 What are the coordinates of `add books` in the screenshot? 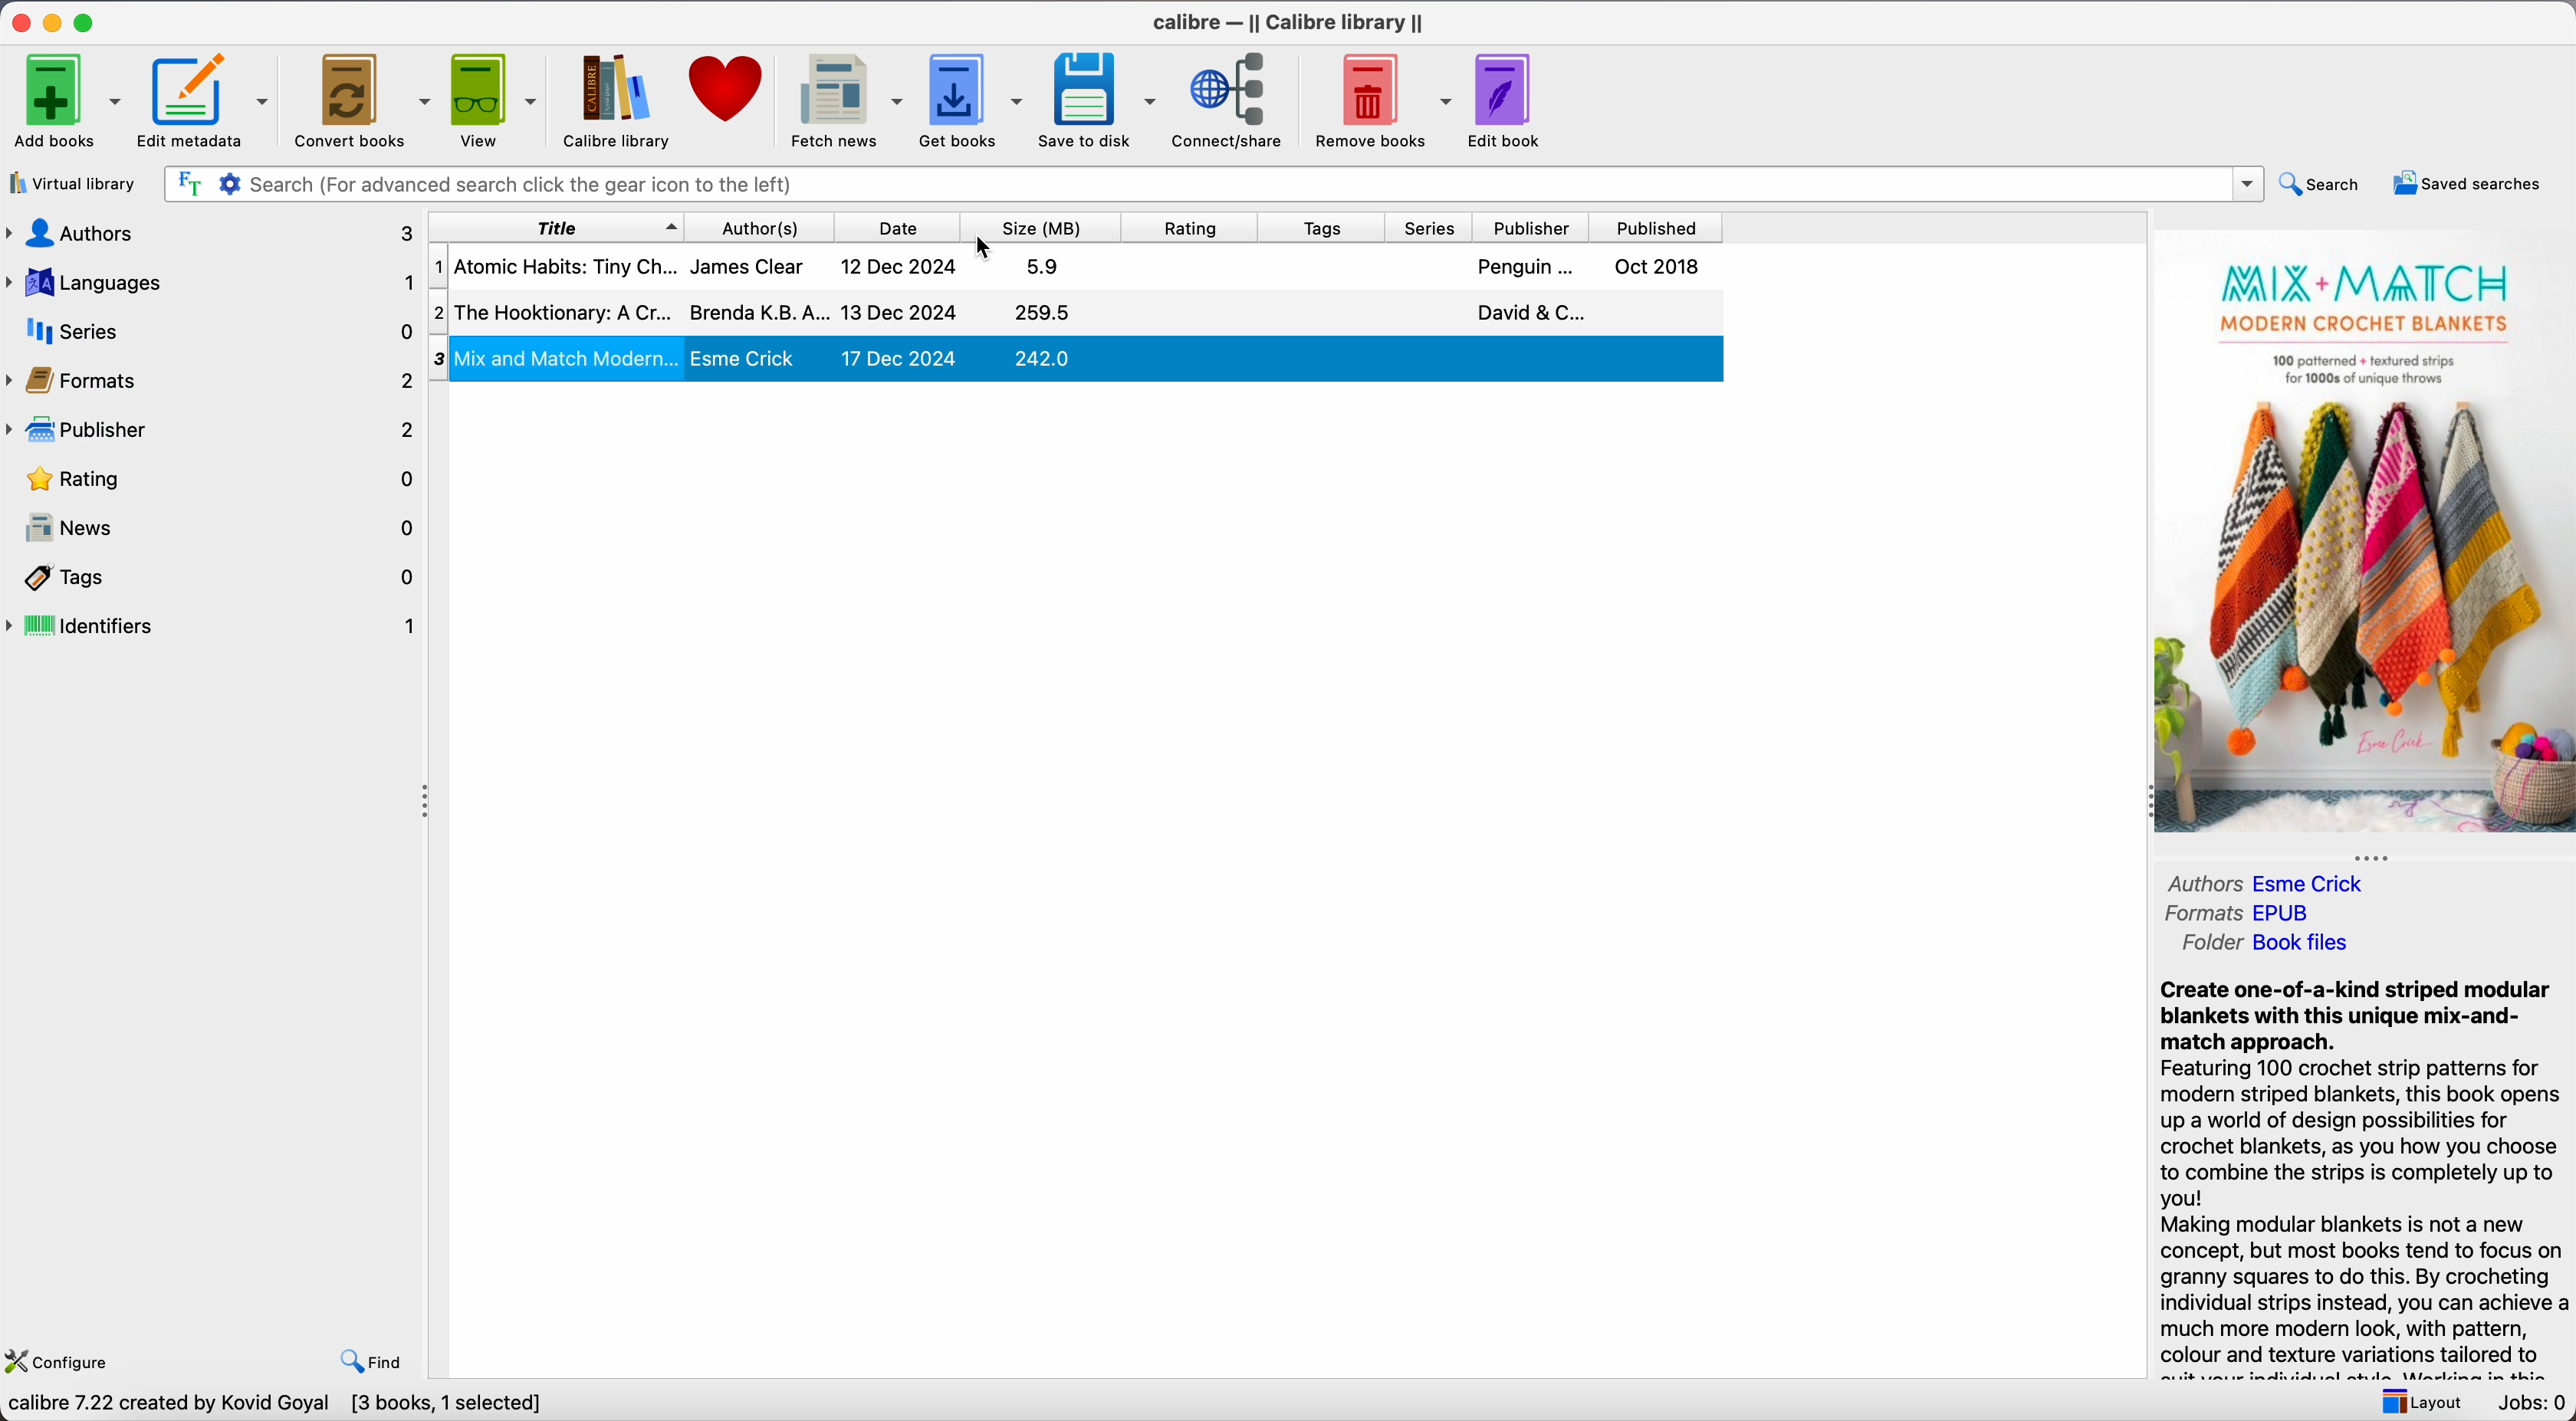 It's located at (66, 98).